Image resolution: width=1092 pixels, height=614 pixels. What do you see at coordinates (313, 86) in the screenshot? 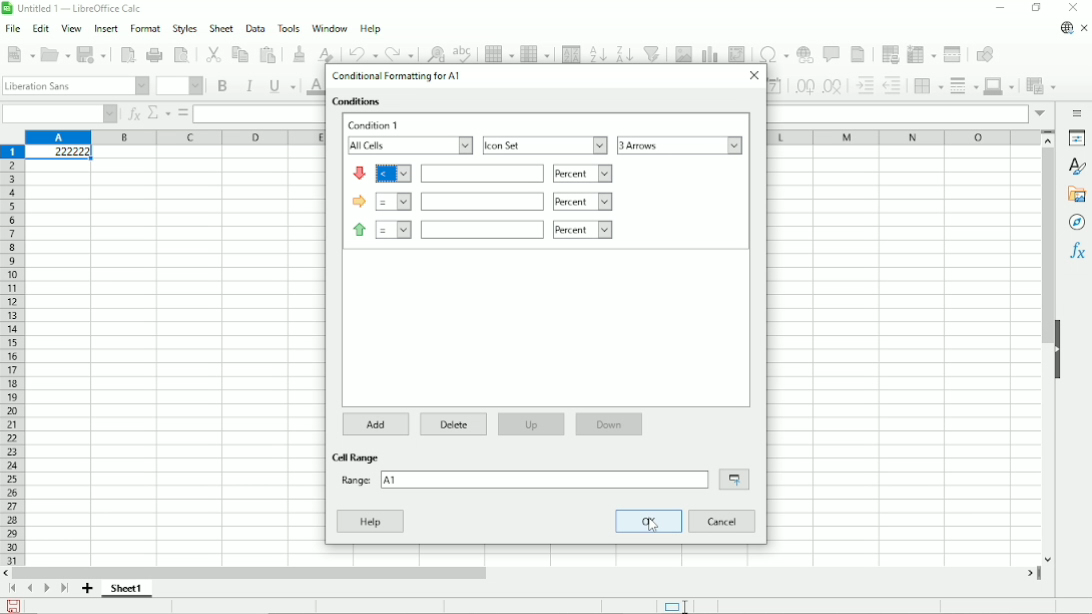
I see `Text color` at bounding box center [313, 86].